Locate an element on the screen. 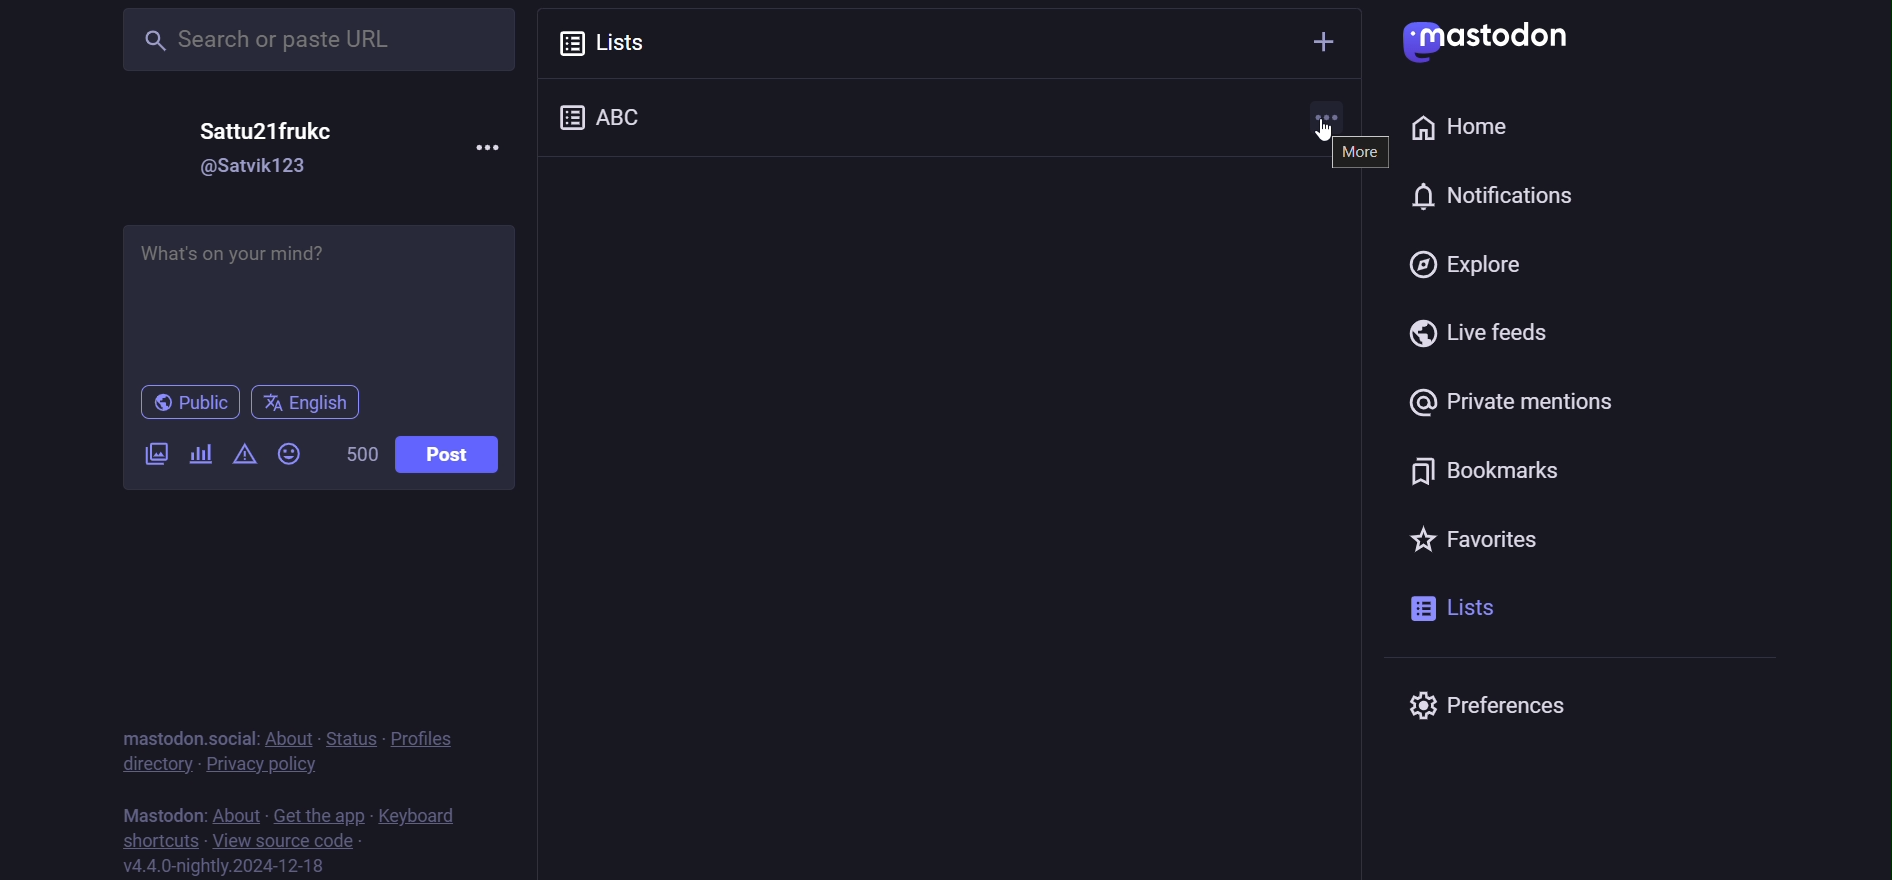  word limit is located at coordinates (357, 453).